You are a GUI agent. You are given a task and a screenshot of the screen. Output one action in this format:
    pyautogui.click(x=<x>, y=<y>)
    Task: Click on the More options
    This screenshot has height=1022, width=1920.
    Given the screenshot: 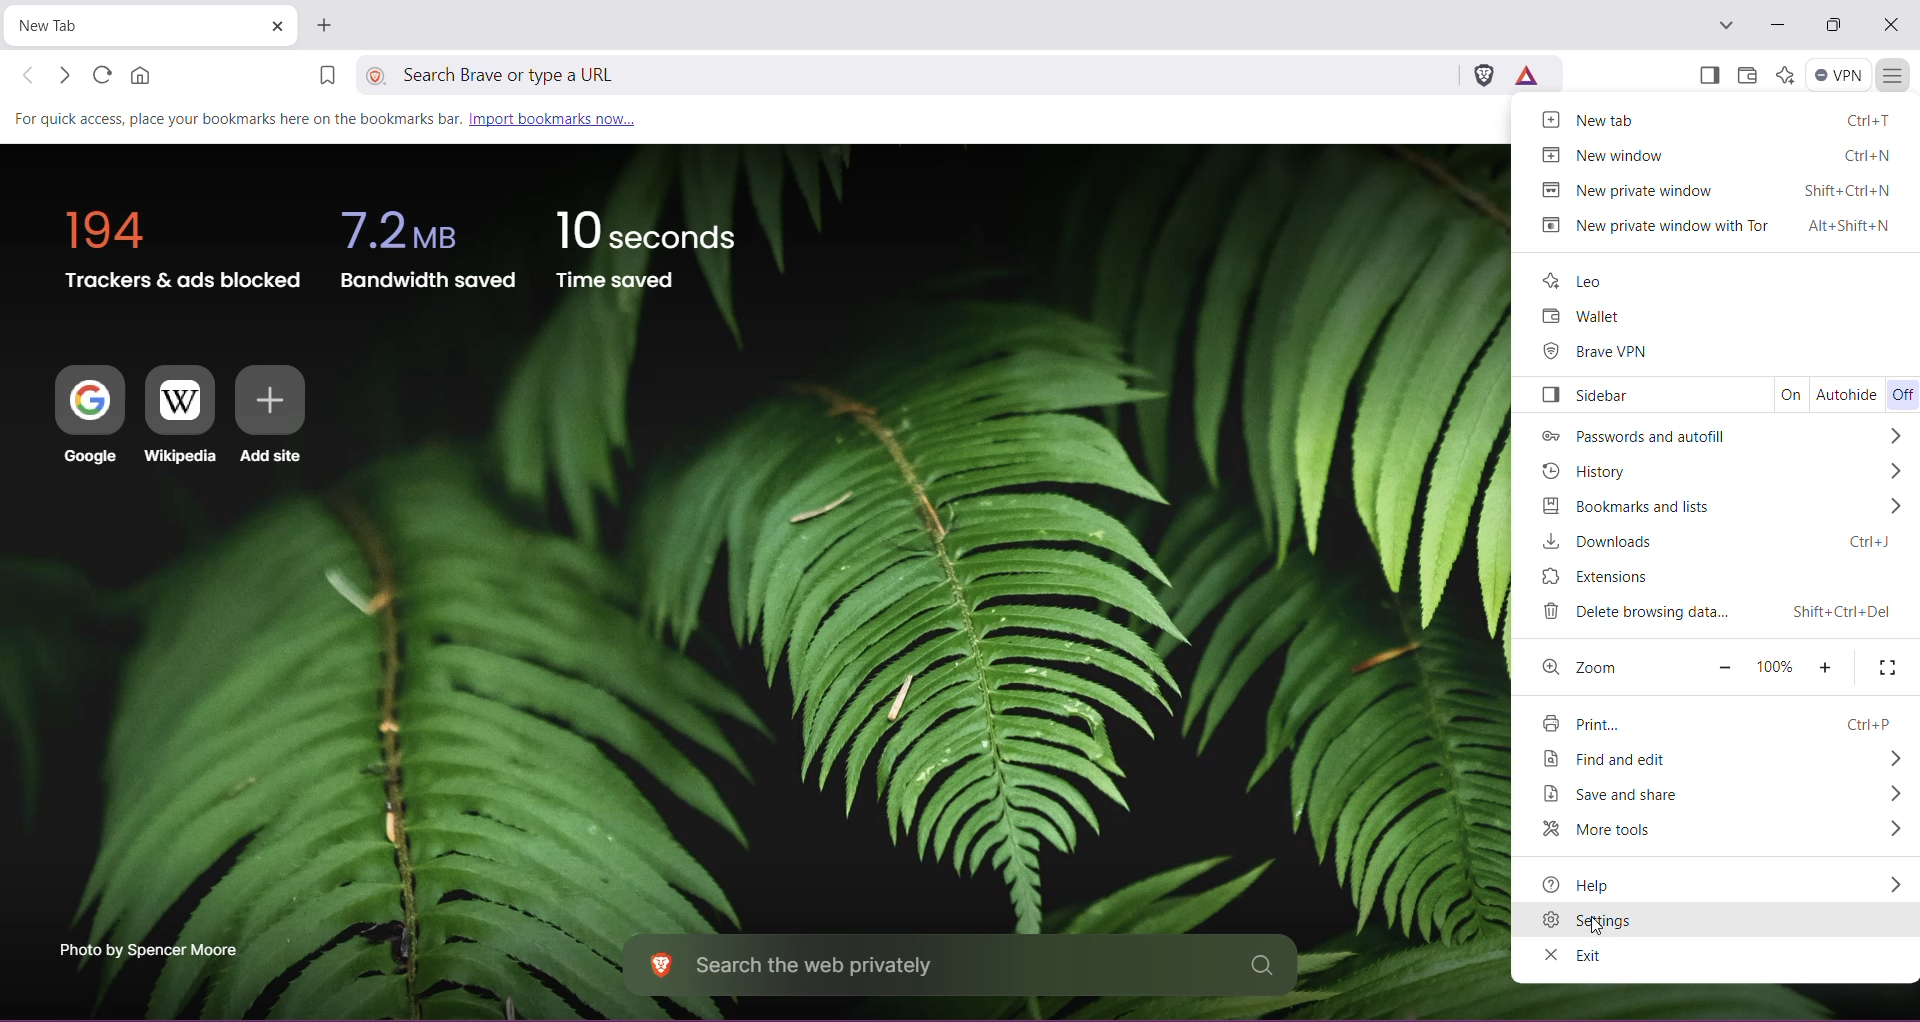 What is the action you would take?
    pyautogui.click(x=1892, y=831)
    